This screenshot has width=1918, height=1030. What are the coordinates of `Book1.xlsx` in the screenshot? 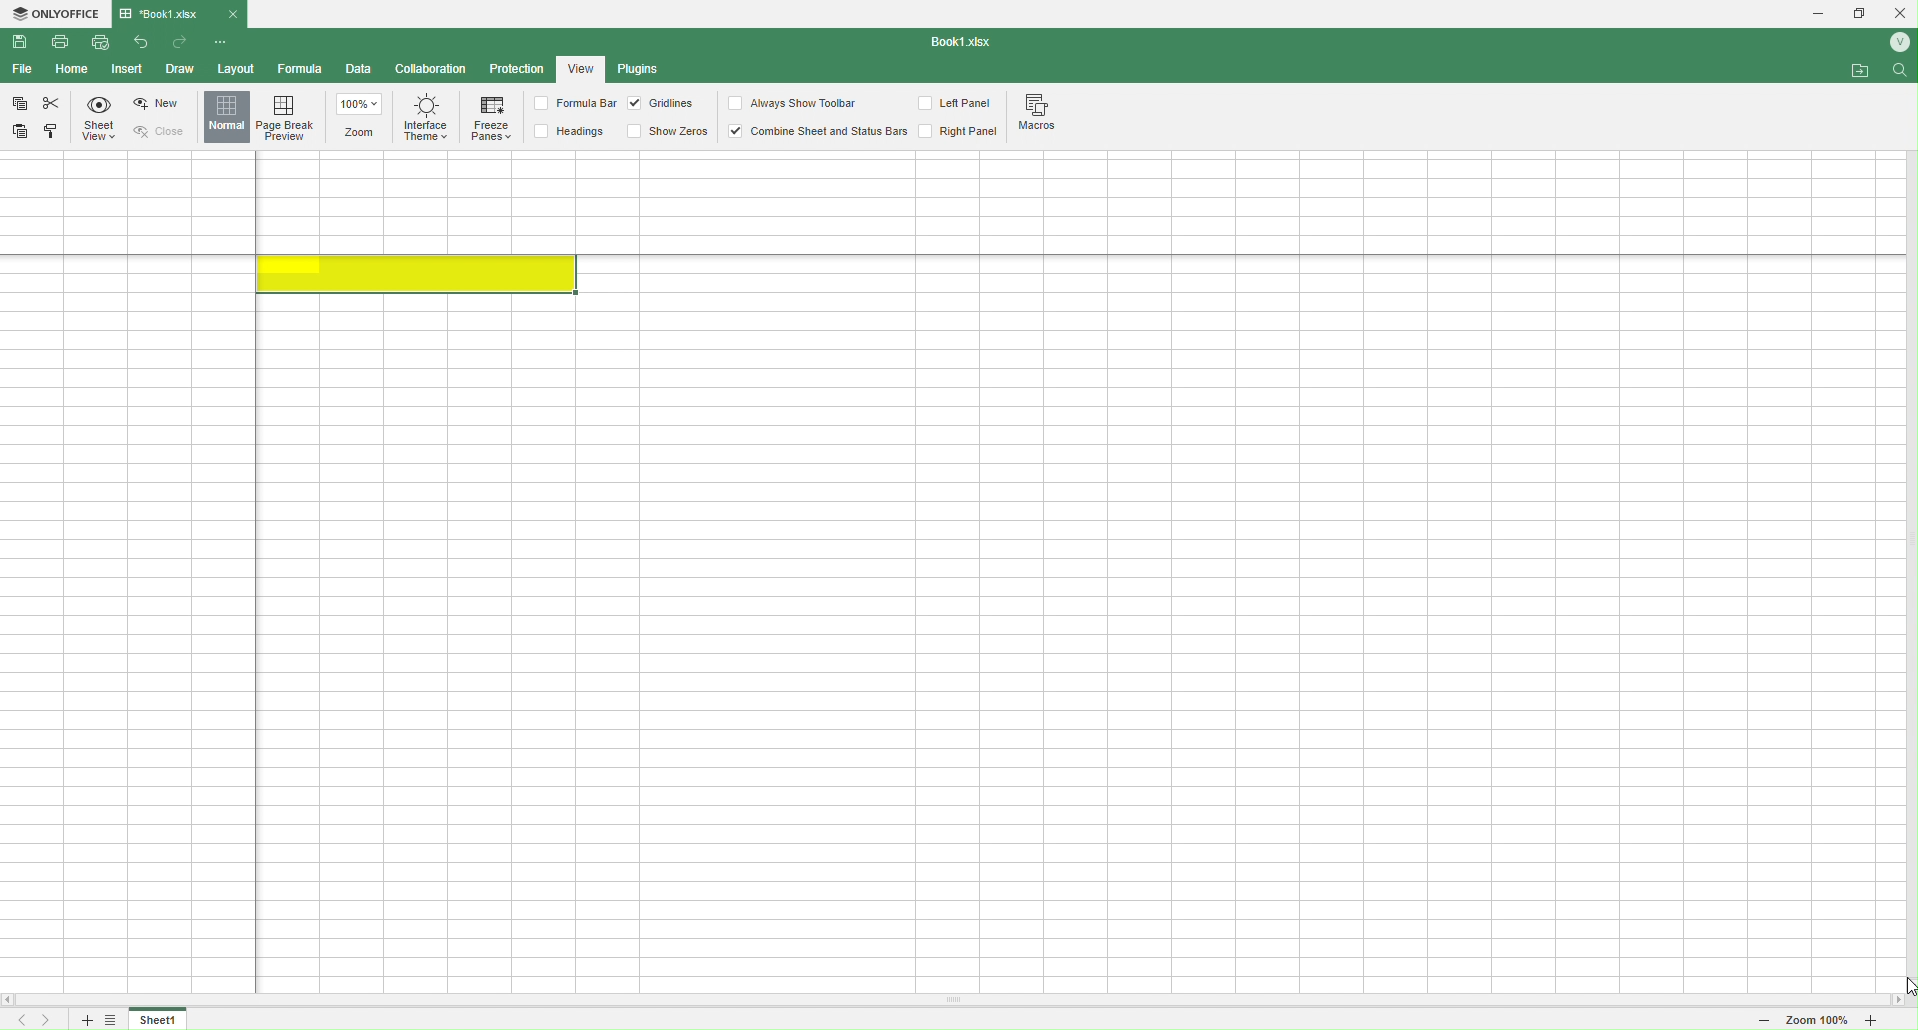 It's located at (966, 43).